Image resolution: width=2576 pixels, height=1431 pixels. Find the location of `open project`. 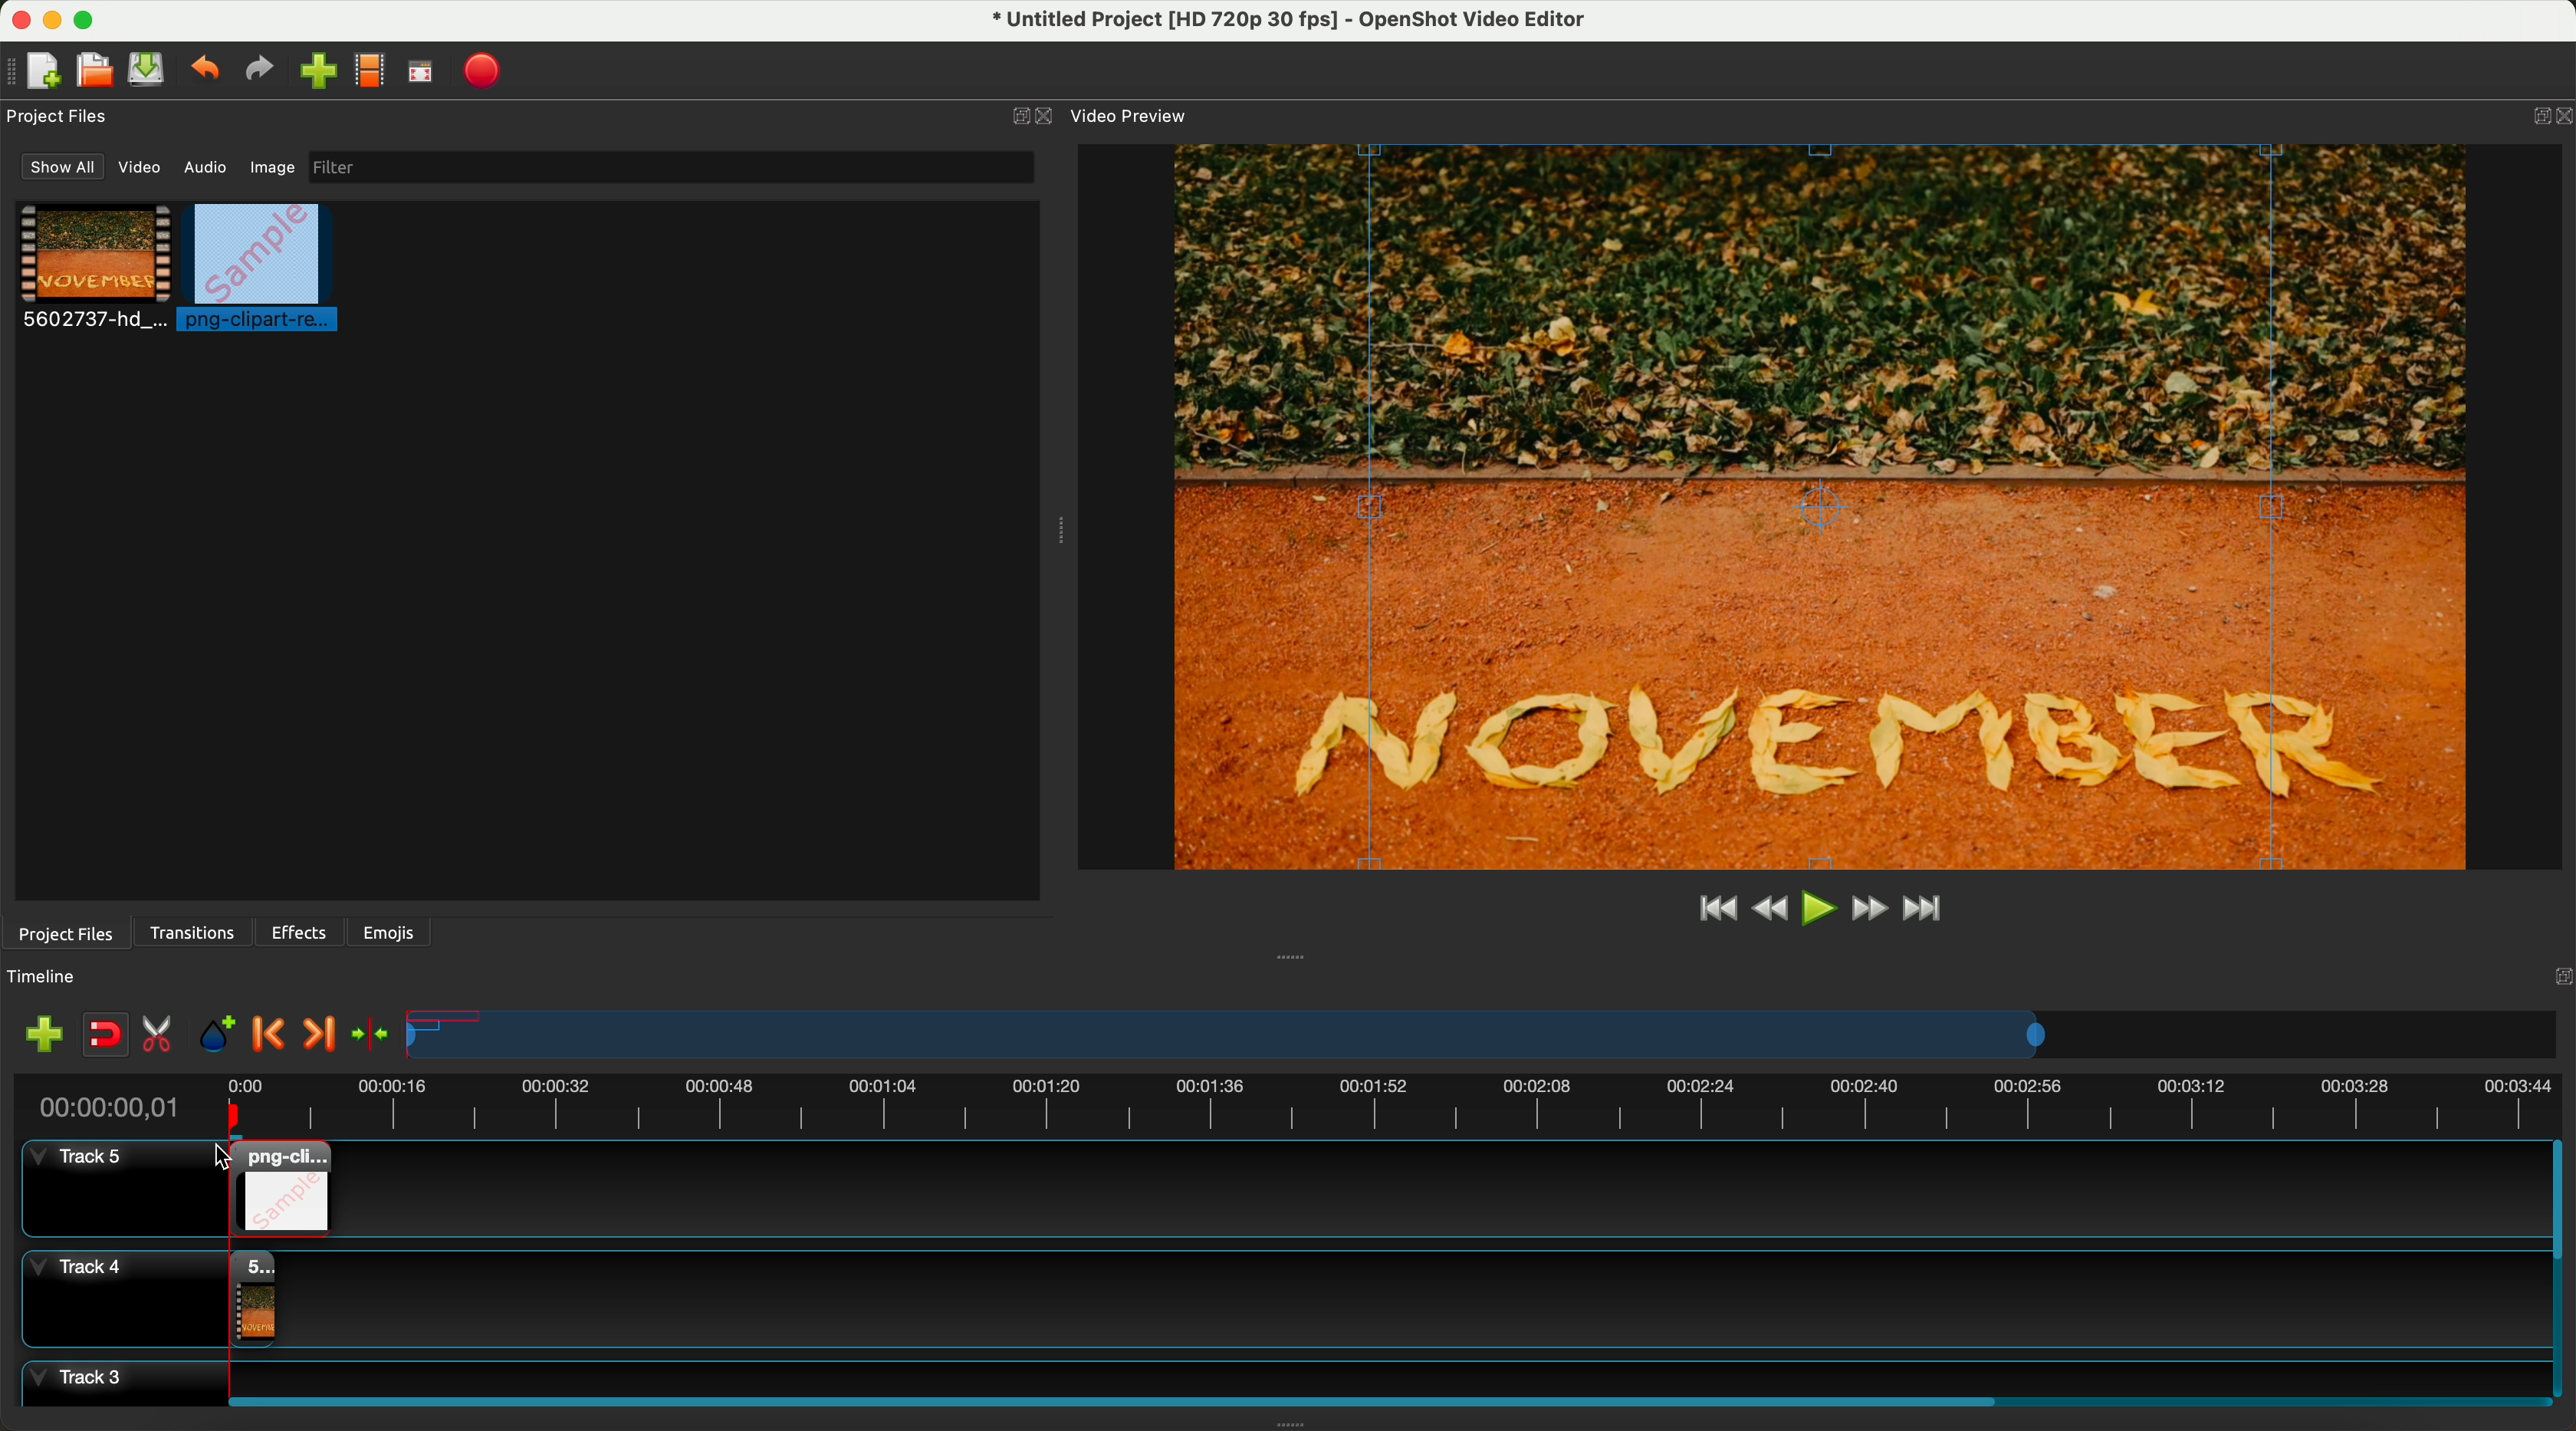

open project is located at coordinates (93, 72).